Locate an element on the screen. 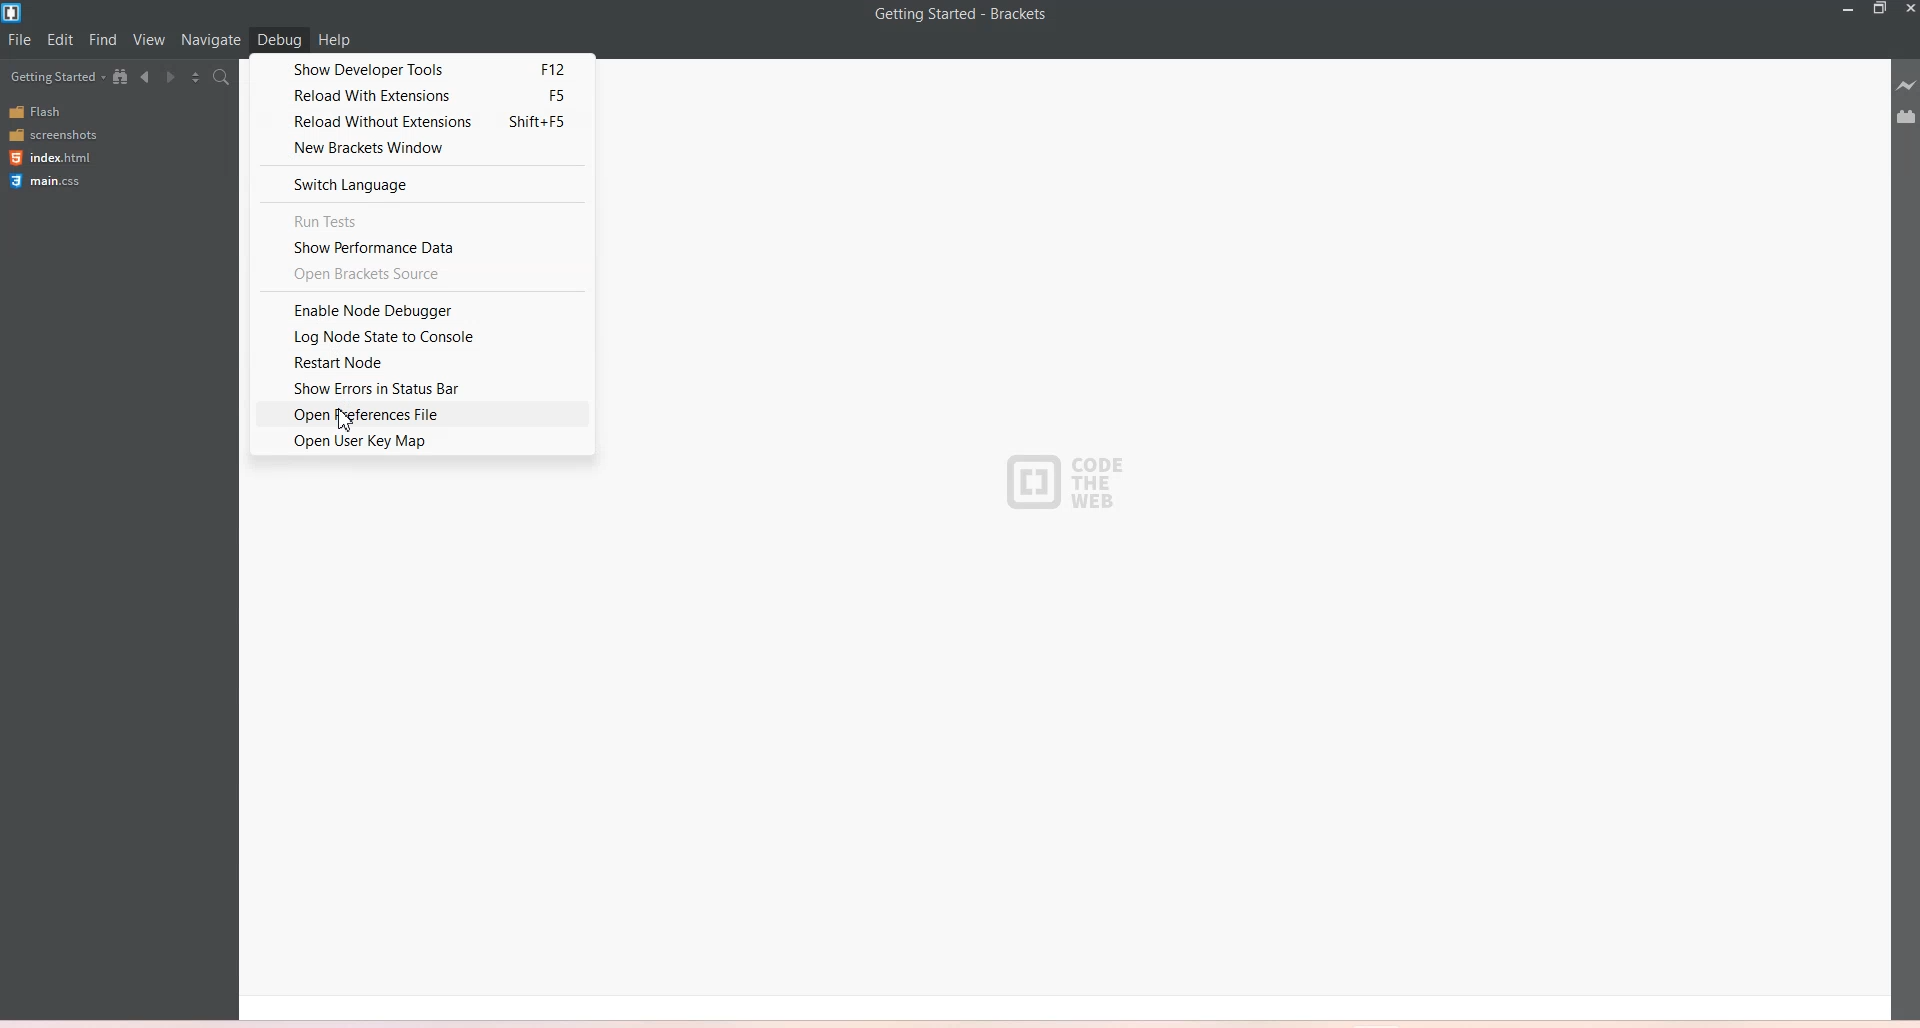 The image size is (1920, 1028). Navigate is located at coordinates (211, 40).